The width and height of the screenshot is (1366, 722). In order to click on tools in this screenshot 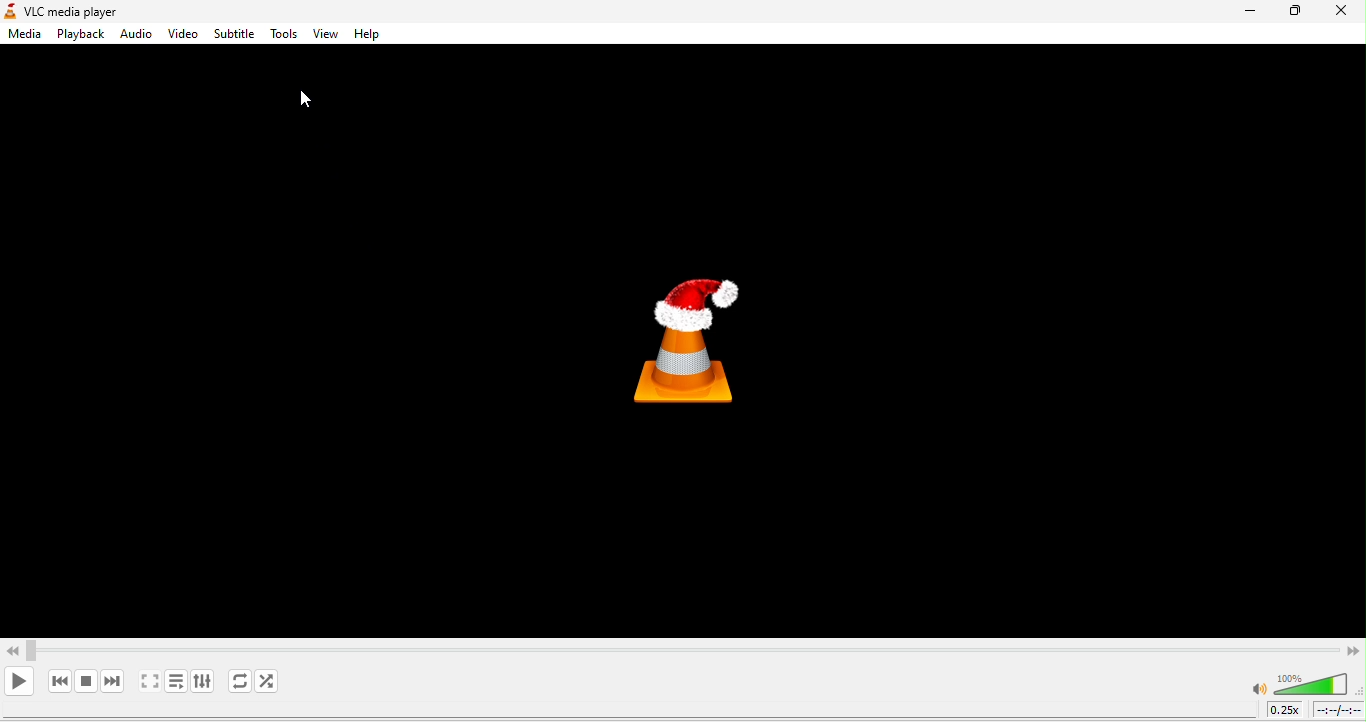, I will do `click(282, 35)`.